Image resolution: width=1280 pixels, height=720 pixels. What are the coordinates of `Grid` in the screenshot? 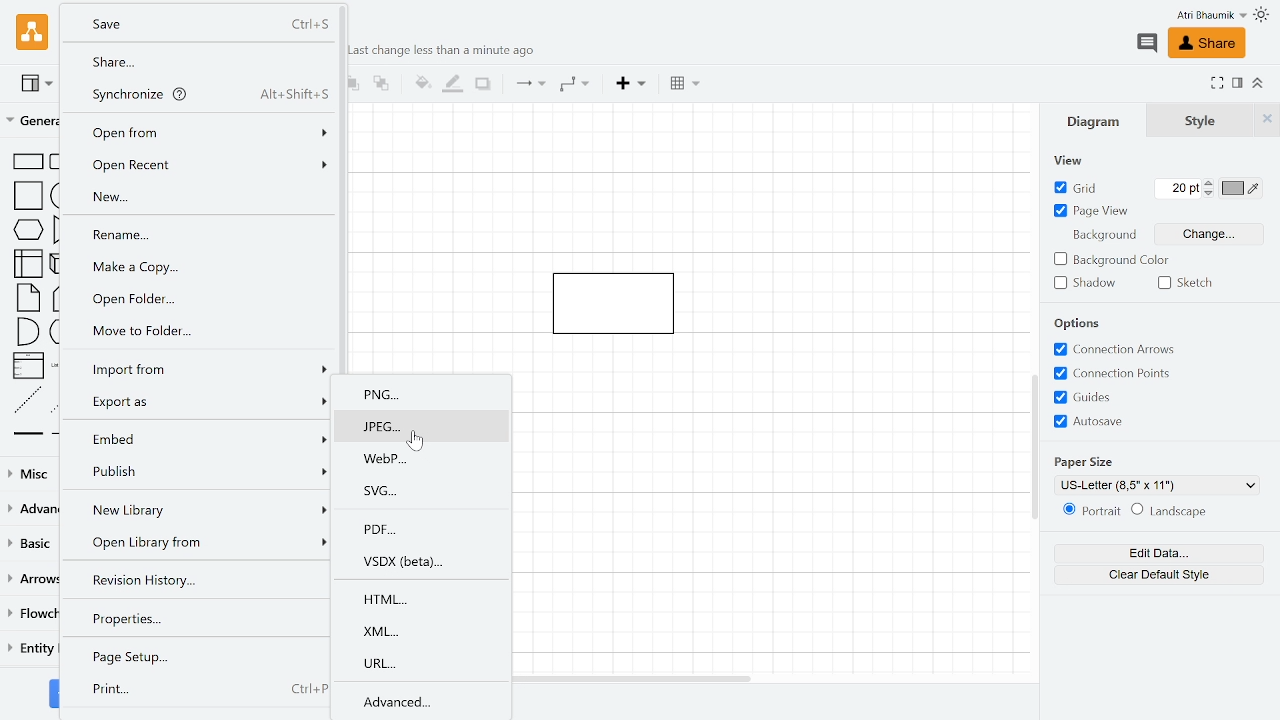 It's located at (1084, 187).